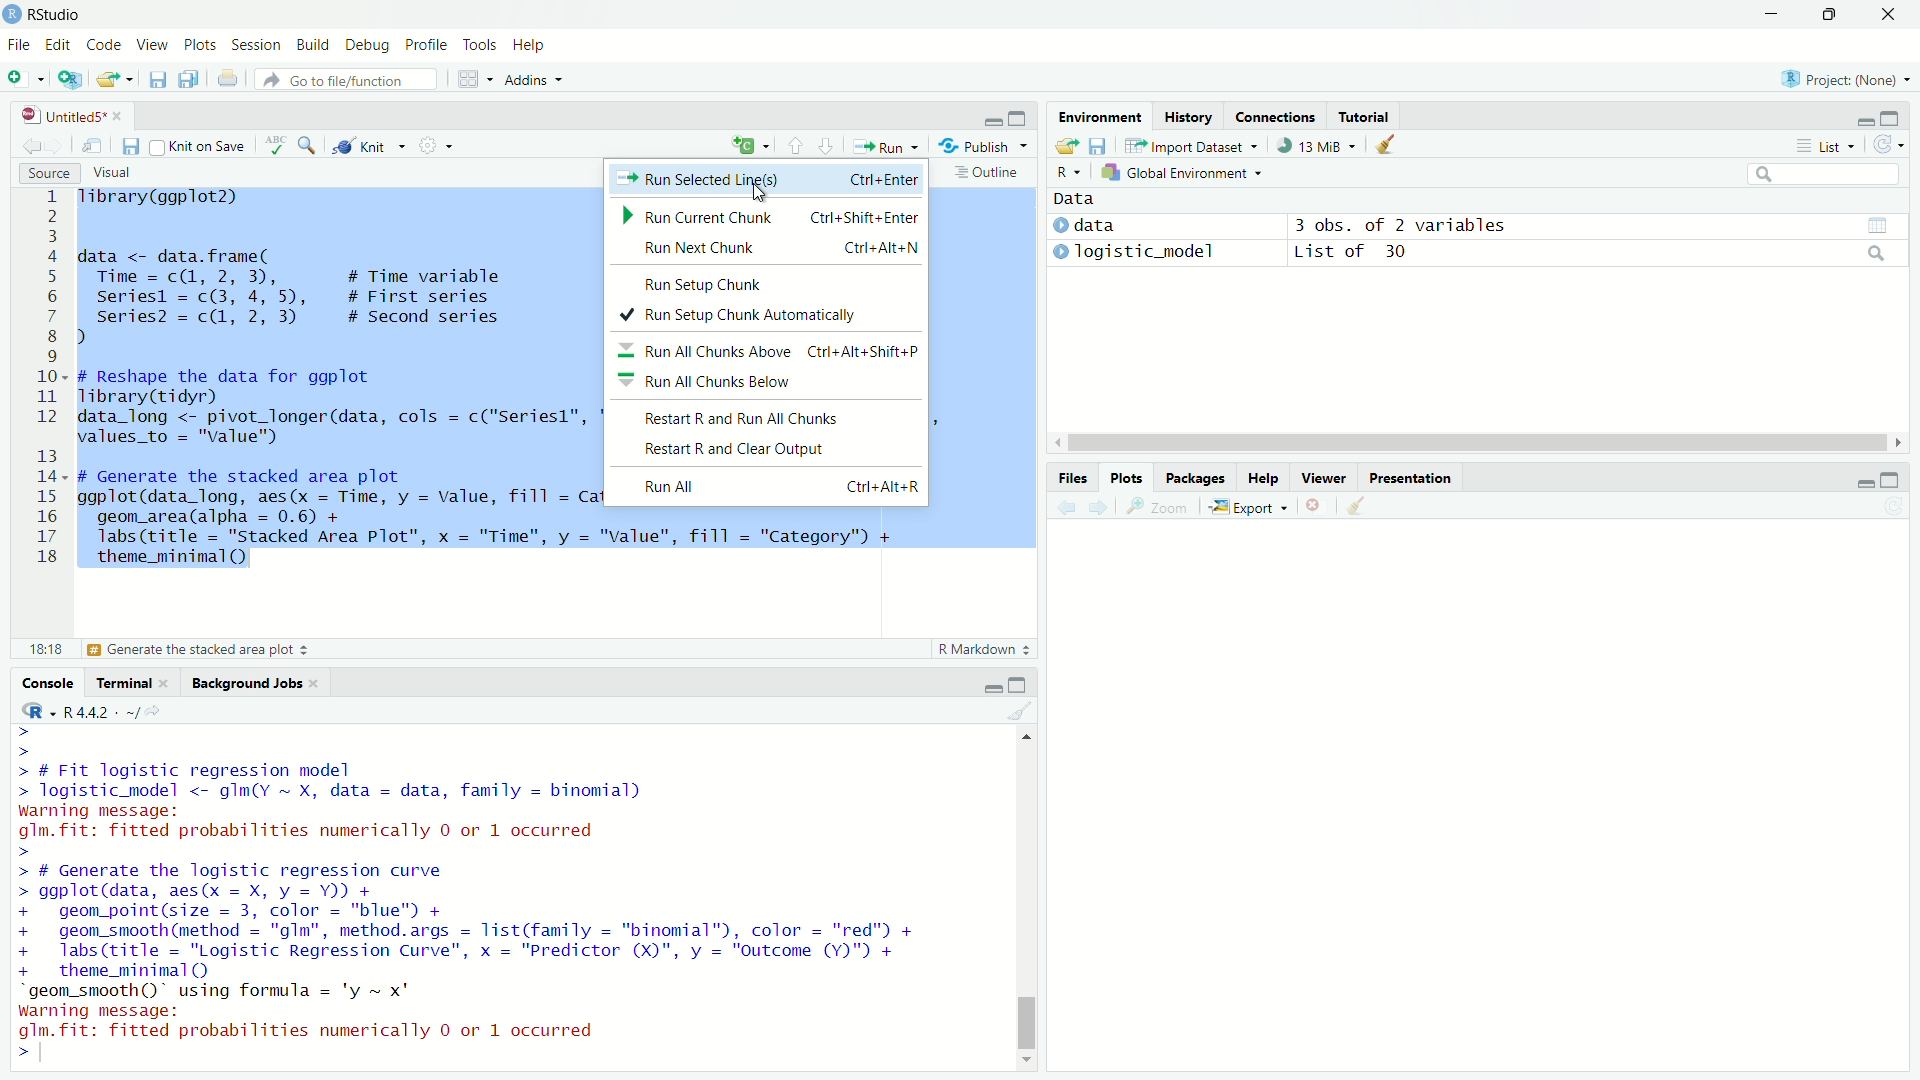 Image resolution: width=1920 pixels, height=1080 pixels. I want to click on View, so click(152, 42).